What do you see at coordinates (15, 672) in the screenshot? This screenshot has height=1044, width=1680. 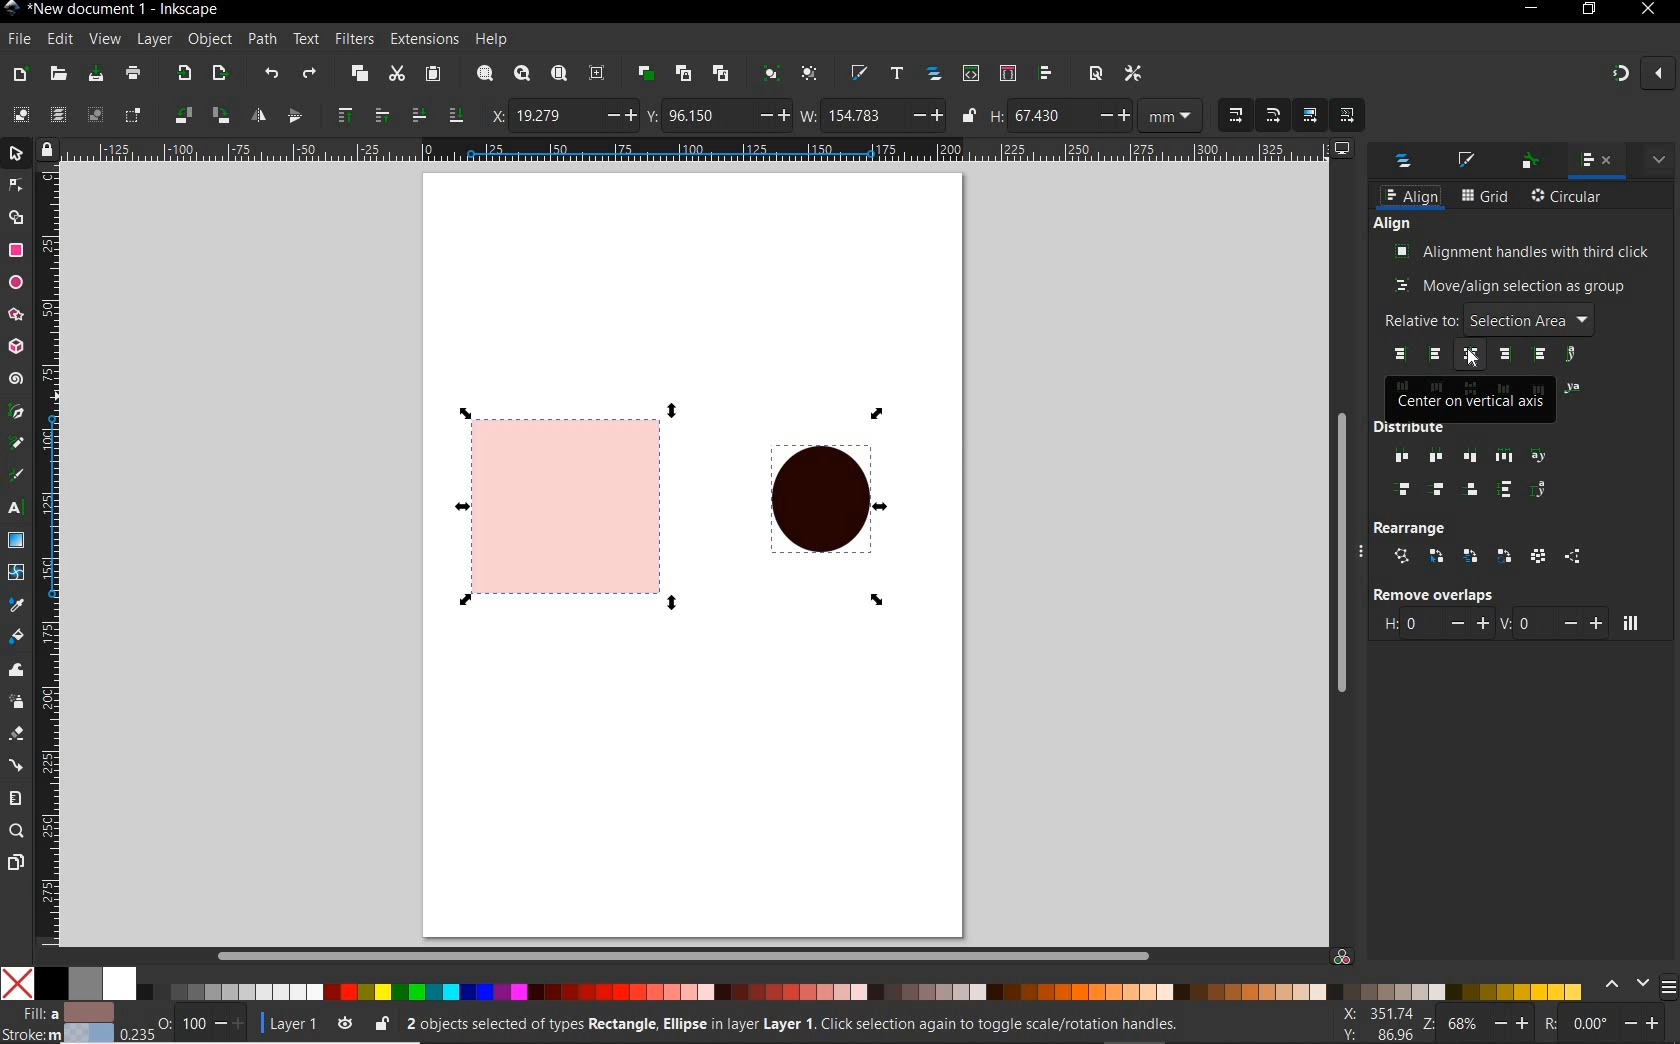 I see `tweak tool` at bounding box center [15, 672].